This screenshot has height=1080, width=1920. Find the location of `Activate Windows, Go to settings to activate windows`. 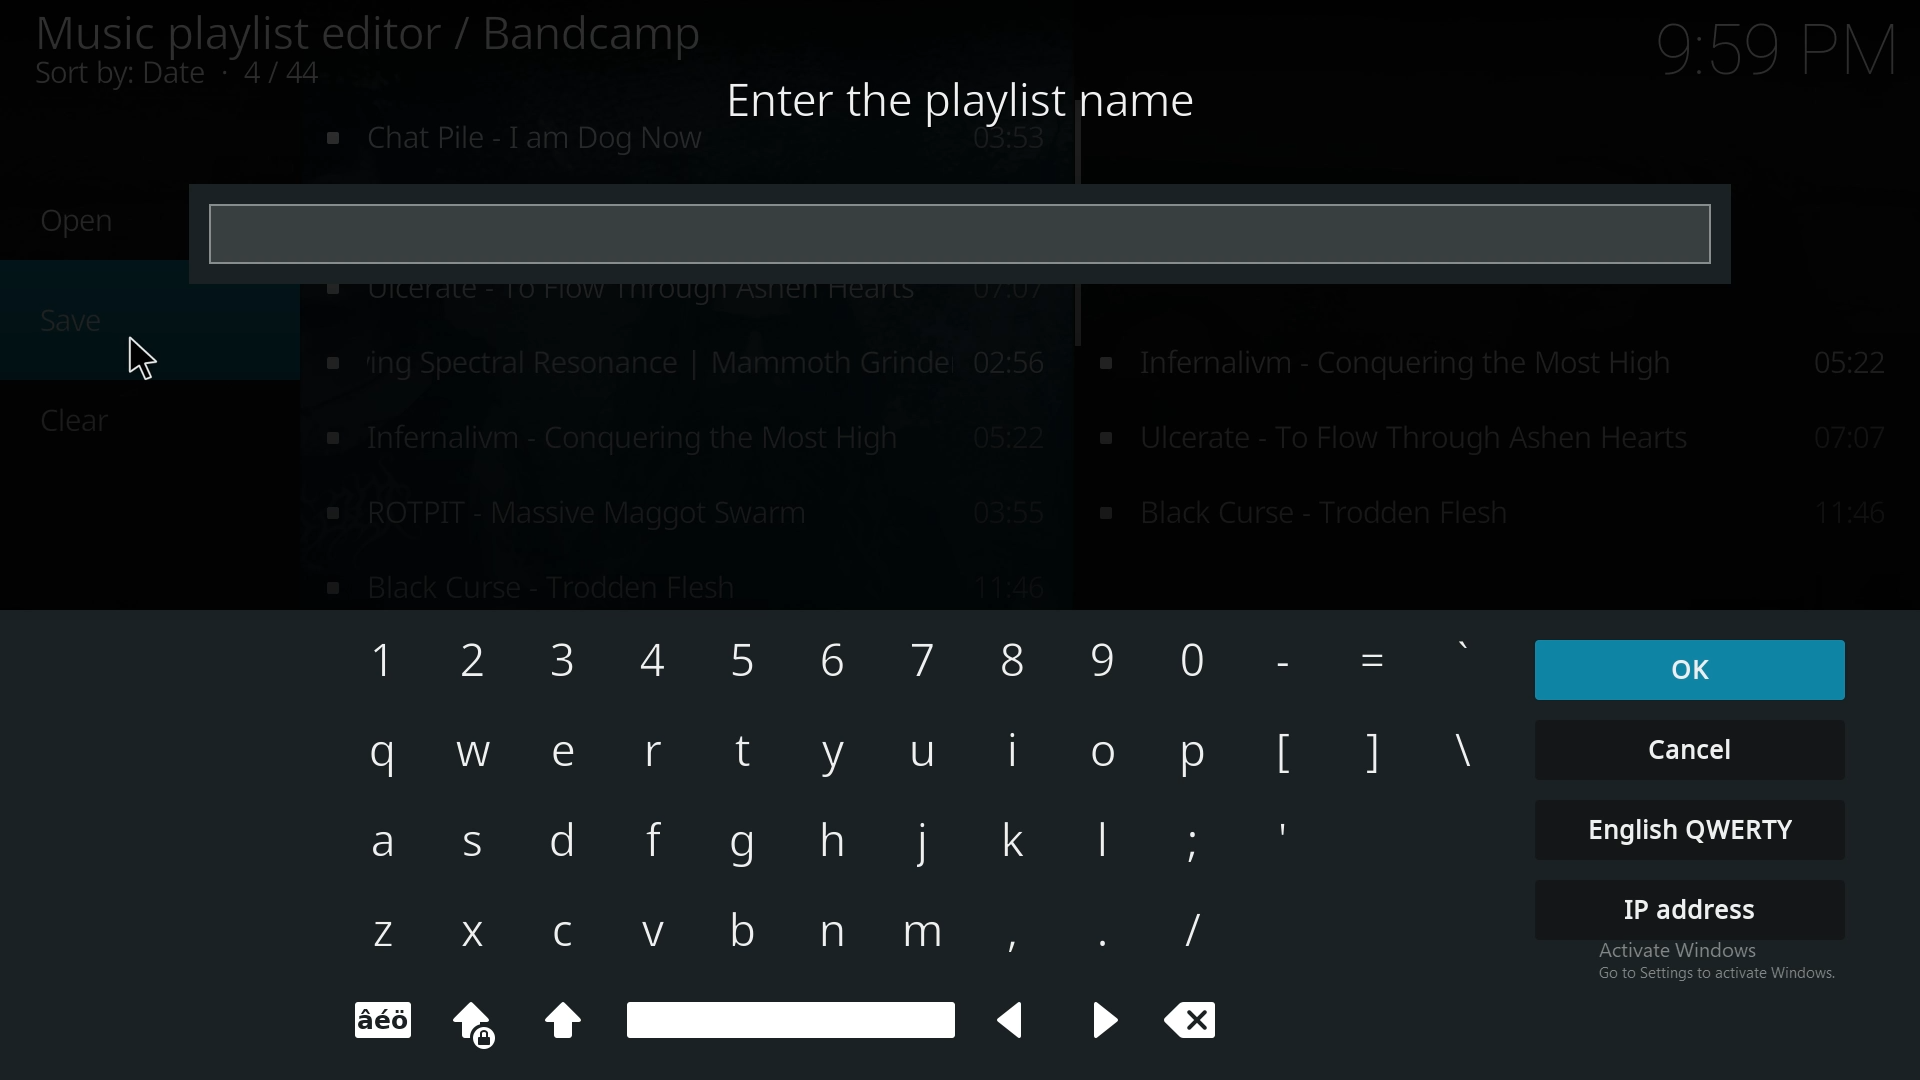

Activate Windows, Go to settings to activate windows is located at coordinates (1704, 965).